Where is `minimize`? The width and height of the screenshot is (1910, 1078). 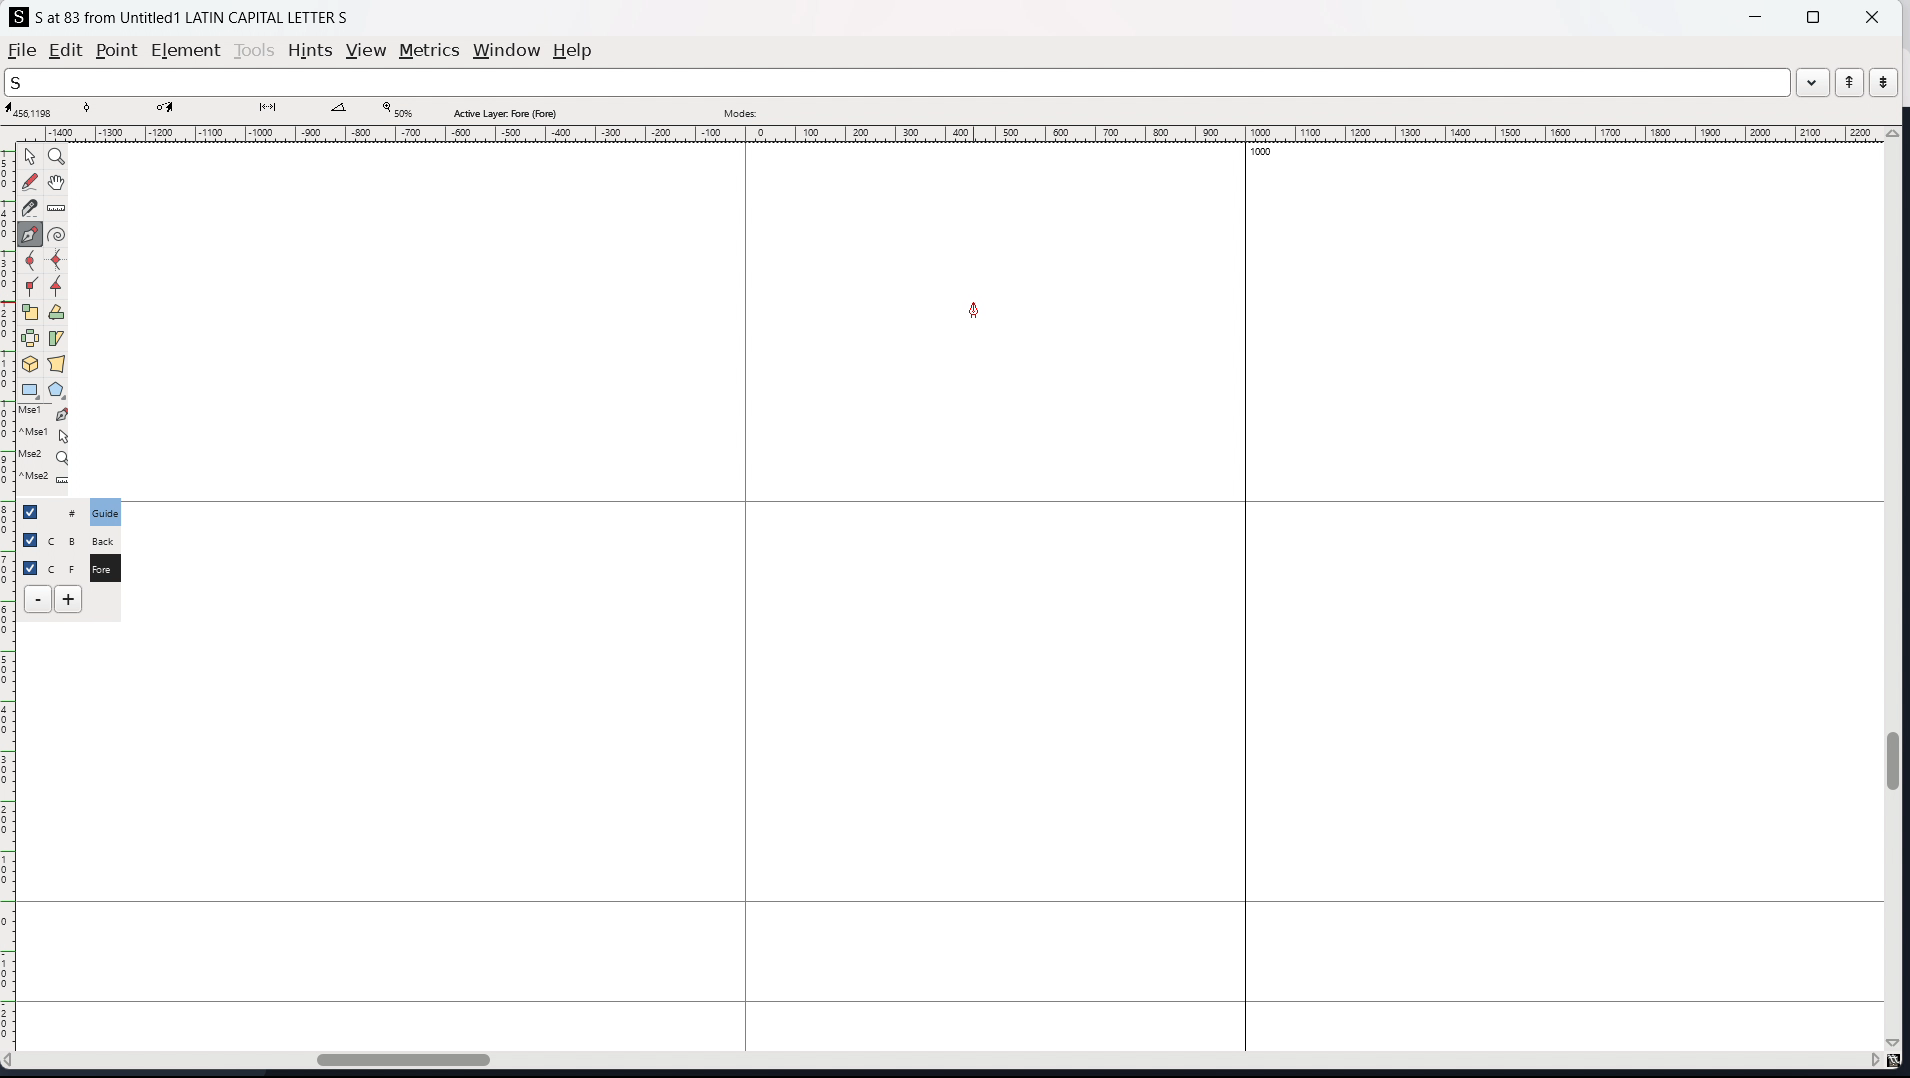 minimize is located at coordinates (1758, 15).